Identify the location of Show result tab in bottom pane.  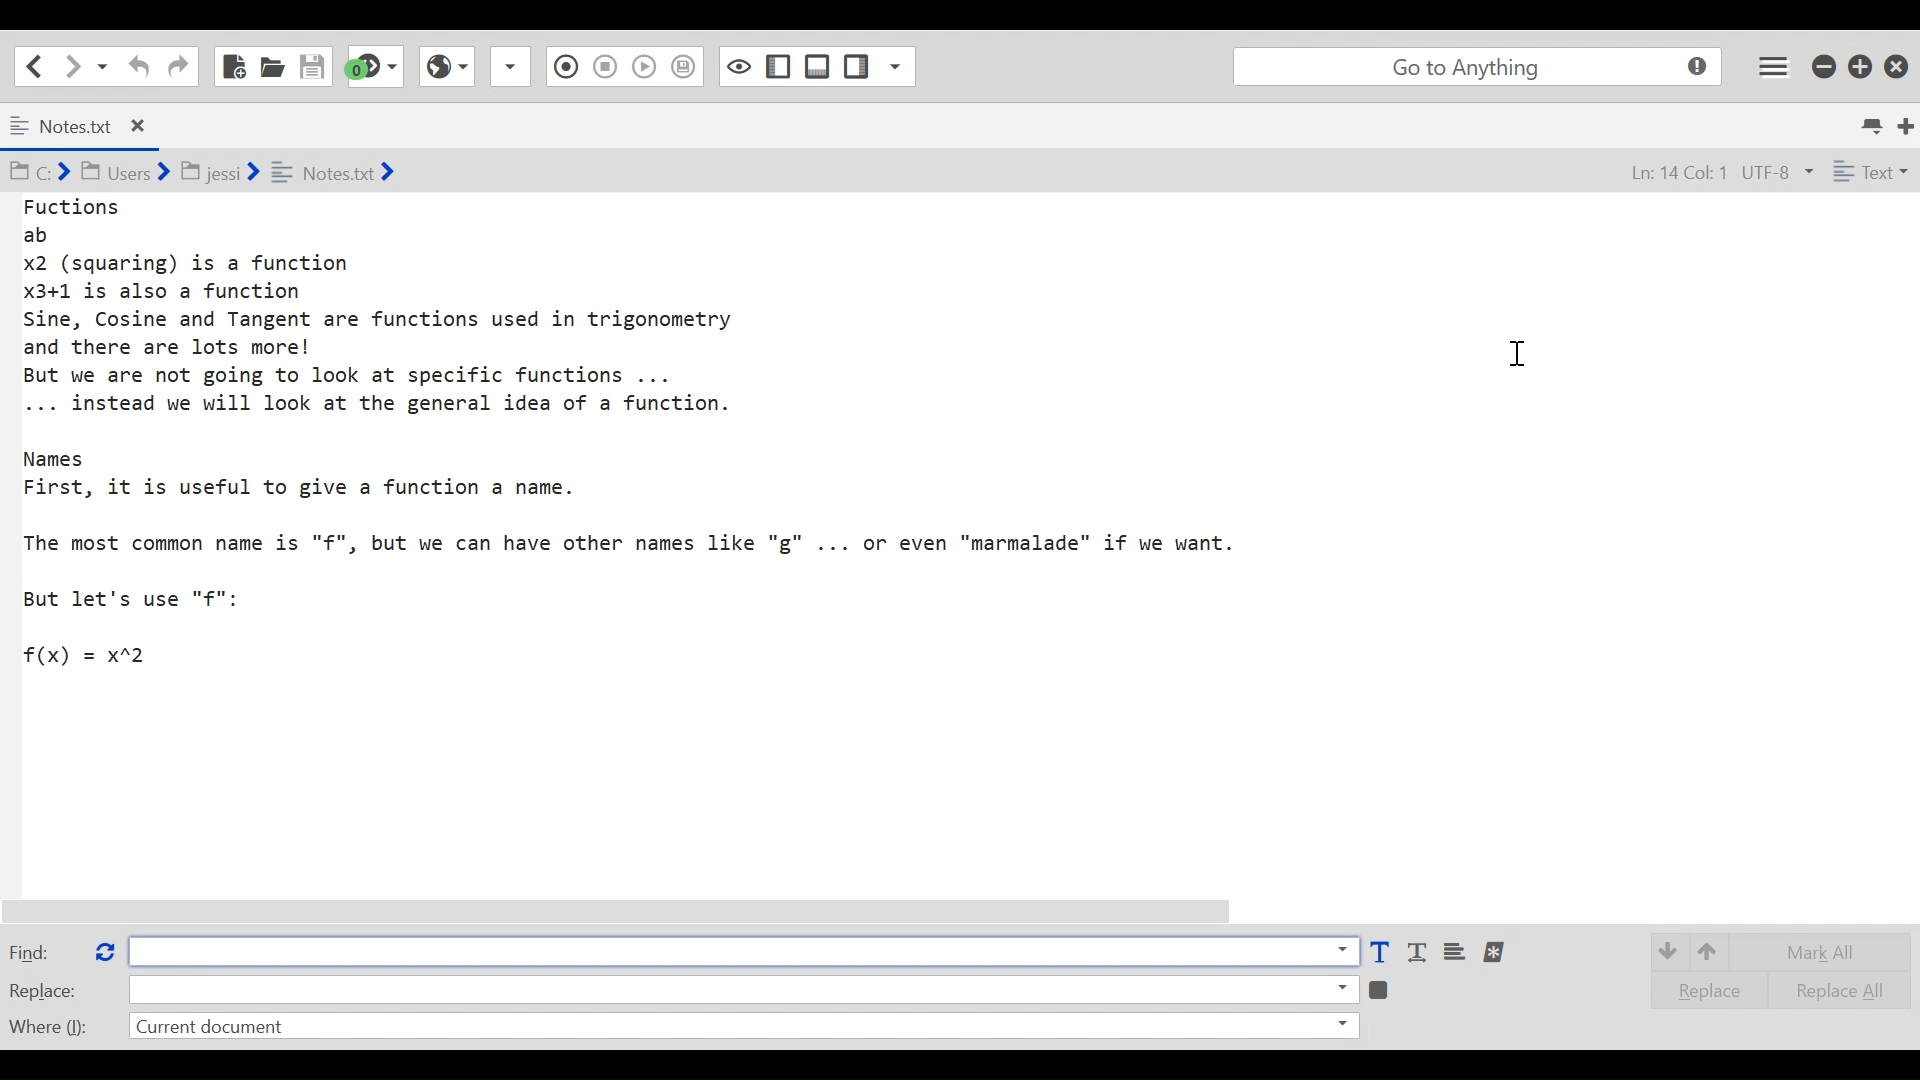
(1382, 988).